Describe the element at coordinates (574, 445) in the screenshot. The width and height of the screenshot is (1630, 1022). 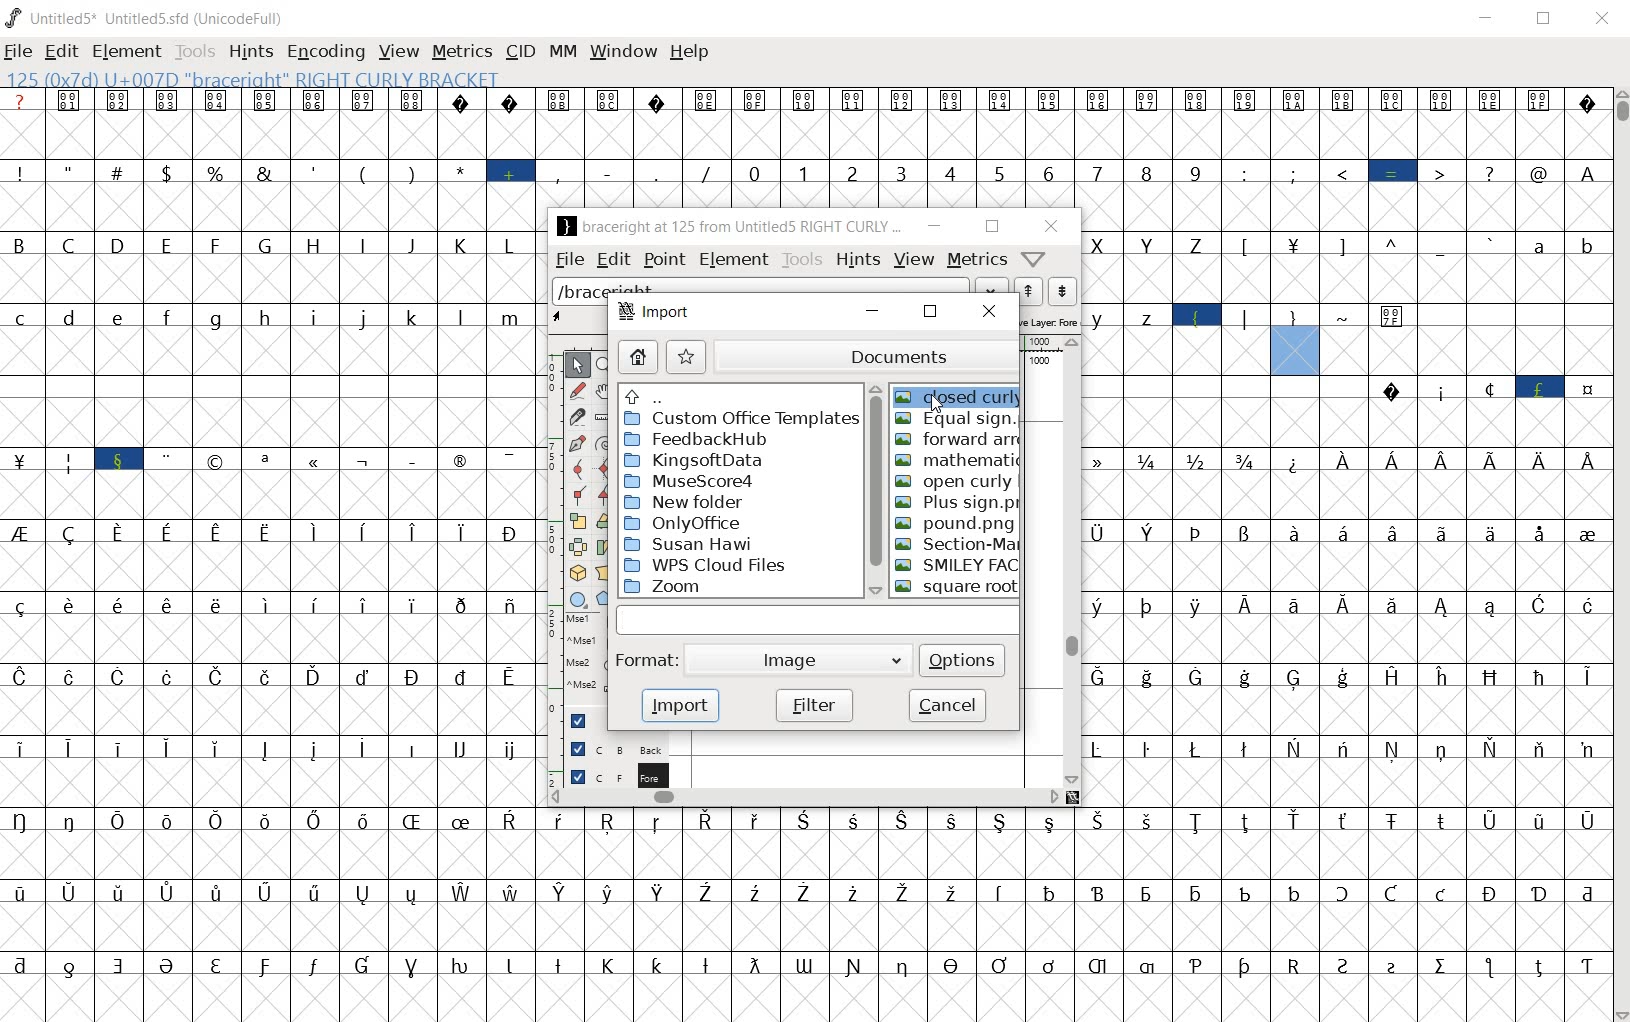
I see `add a point, then drag out its control points` at that location.